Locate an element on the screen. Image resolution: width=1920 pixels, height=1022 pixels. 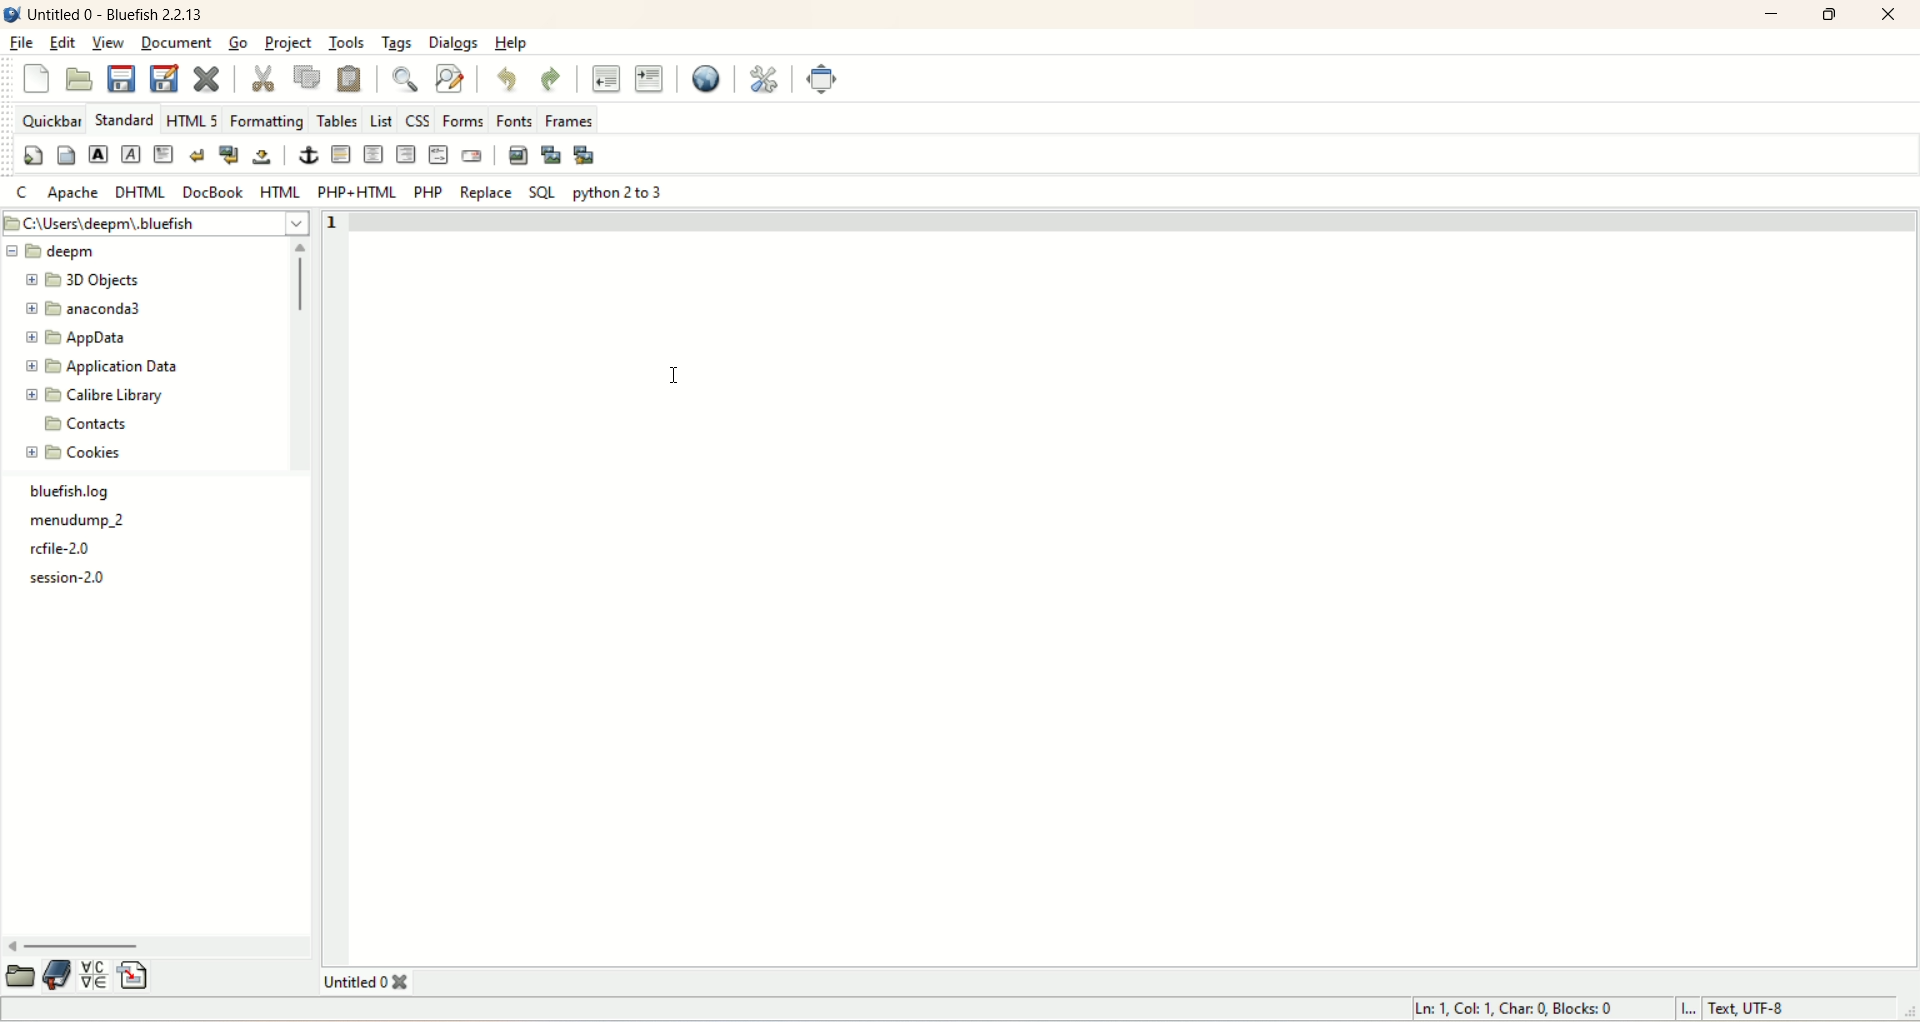
fonts is located at coordinates (513, 121).